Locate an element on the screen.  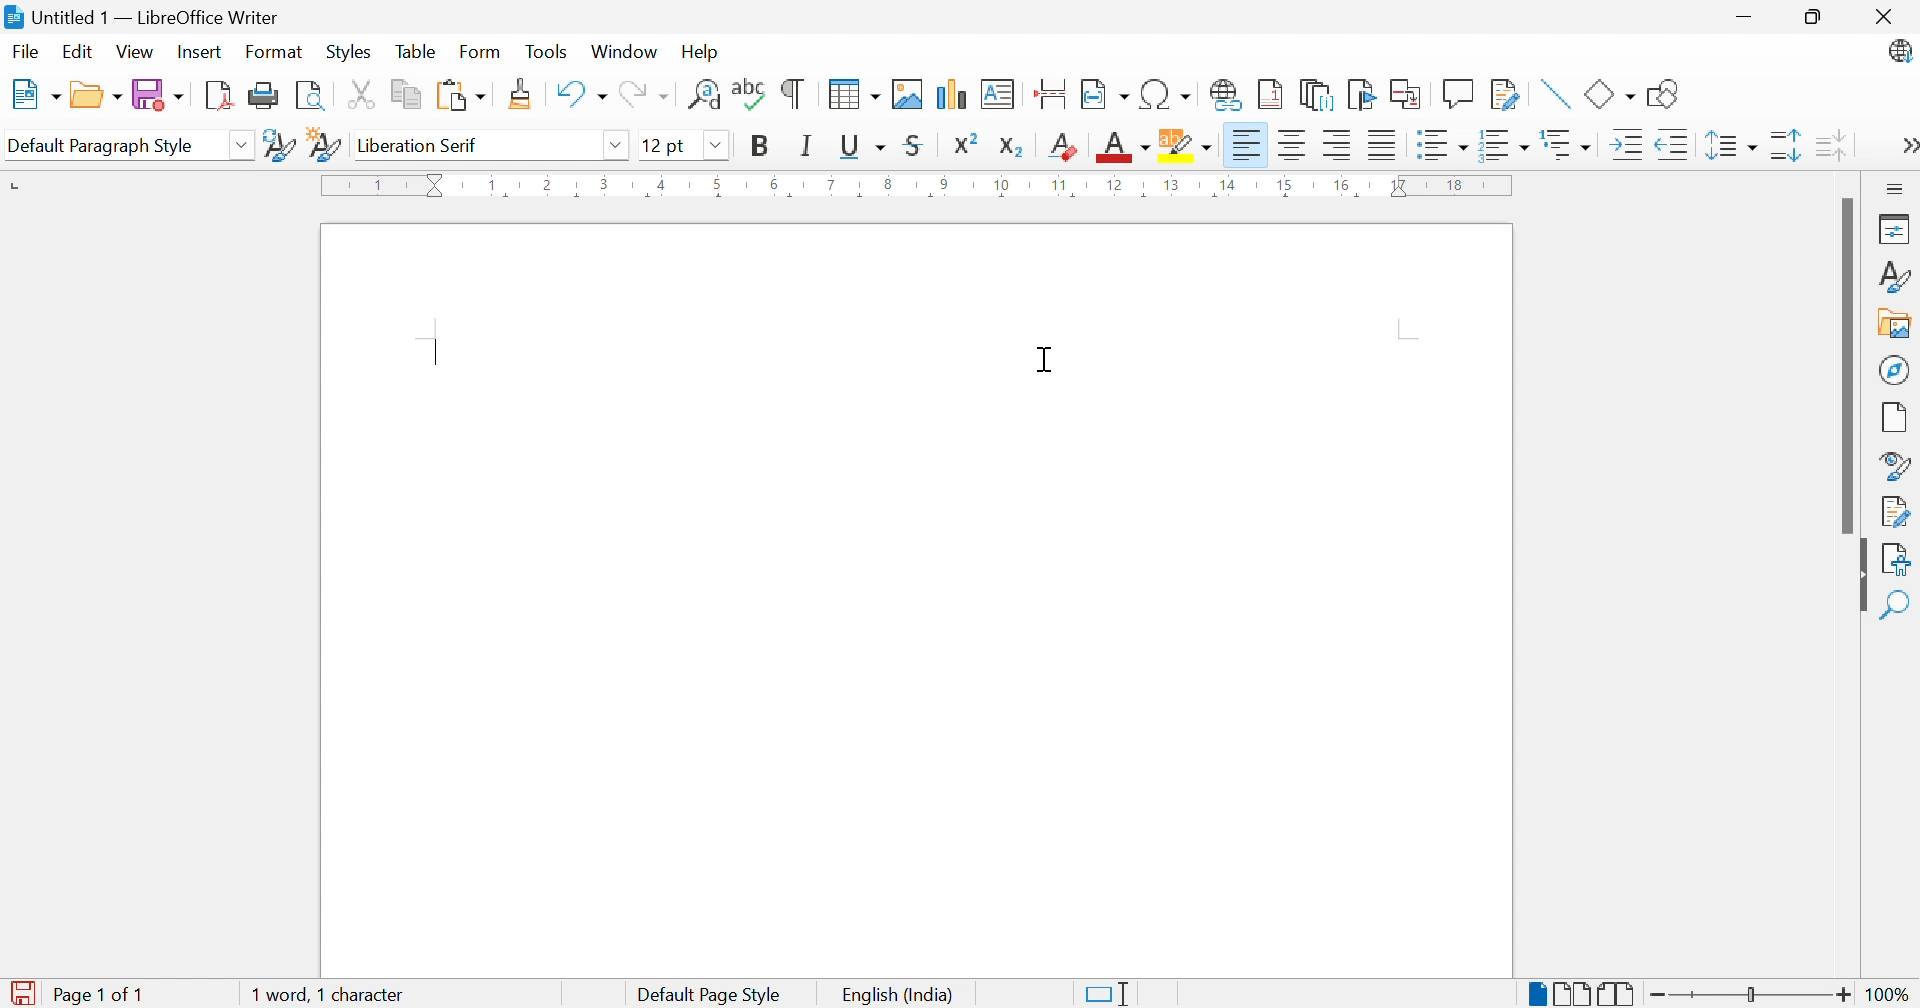
Toggle Print Preview is located at coordinates (311, 96).